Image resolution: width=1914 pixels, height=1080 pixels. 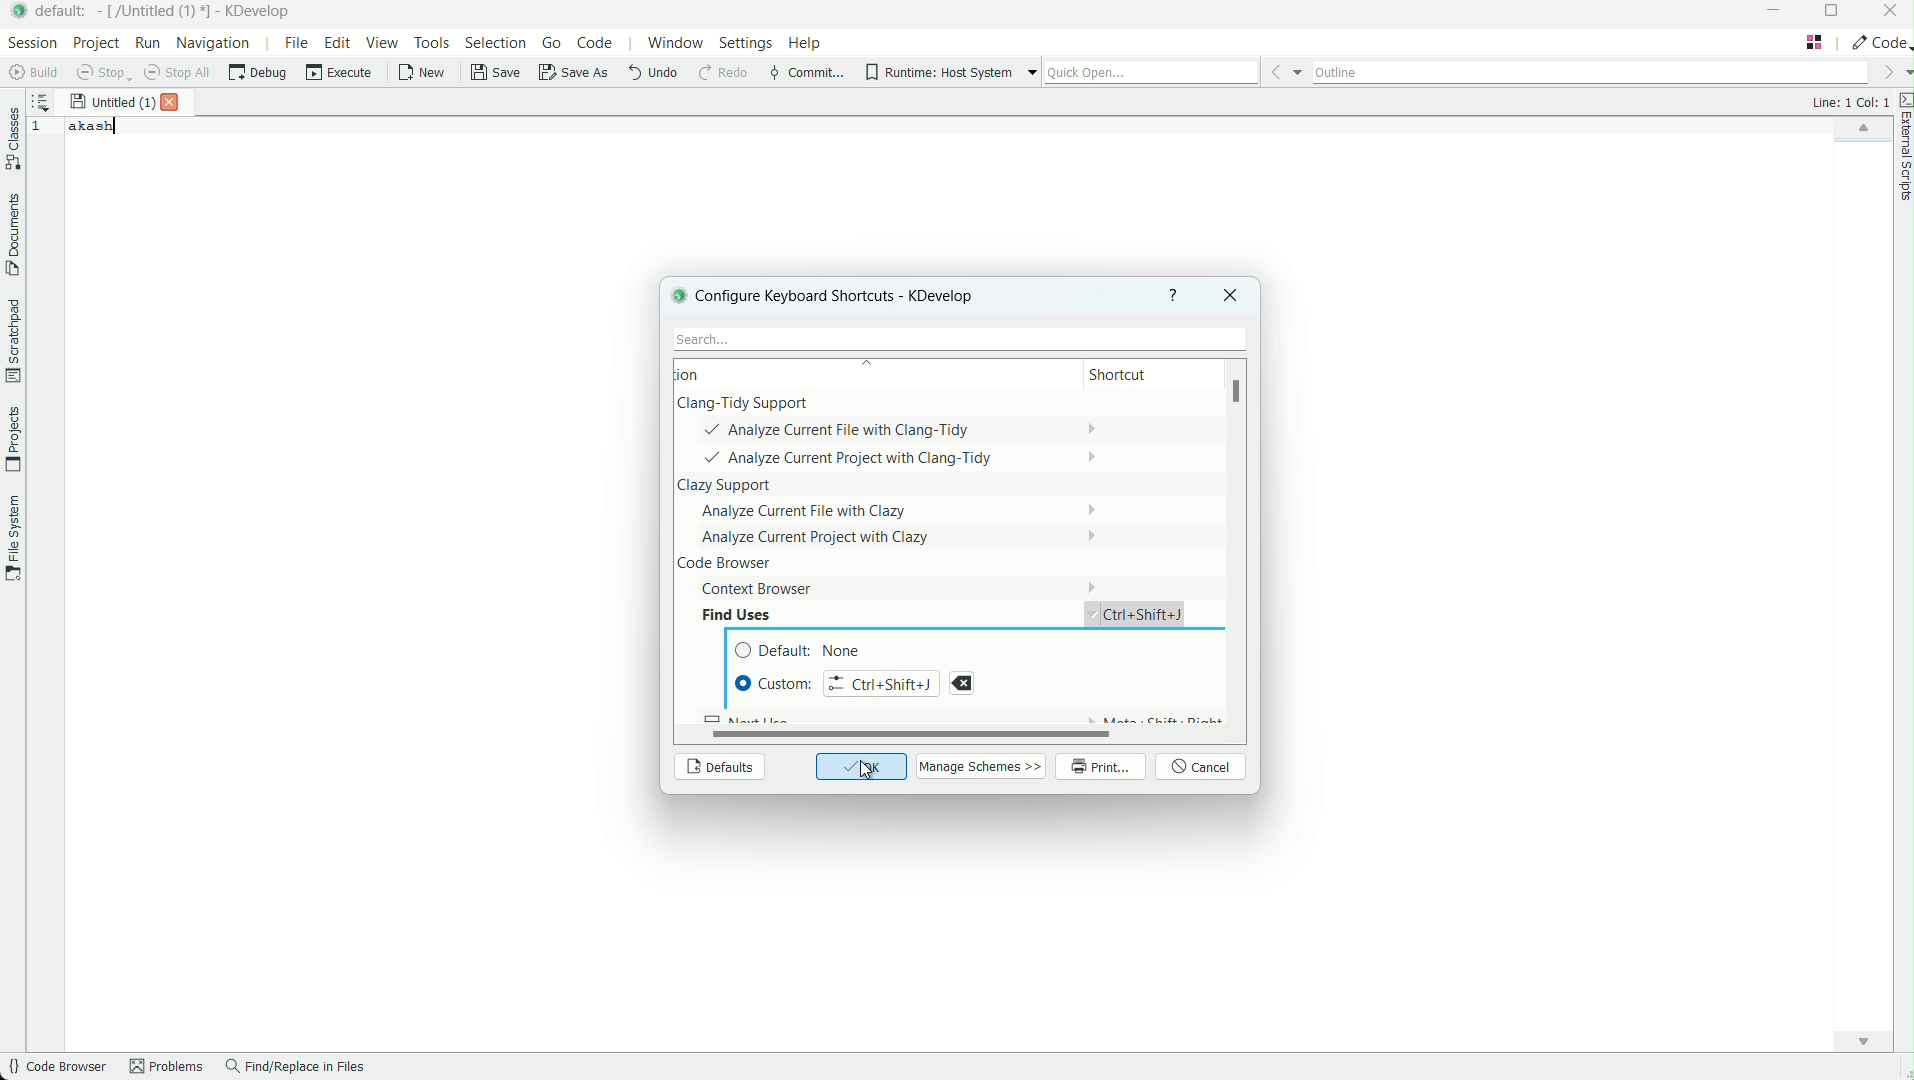 I want to click on remove current shortcut, so click(x=965, y=683).